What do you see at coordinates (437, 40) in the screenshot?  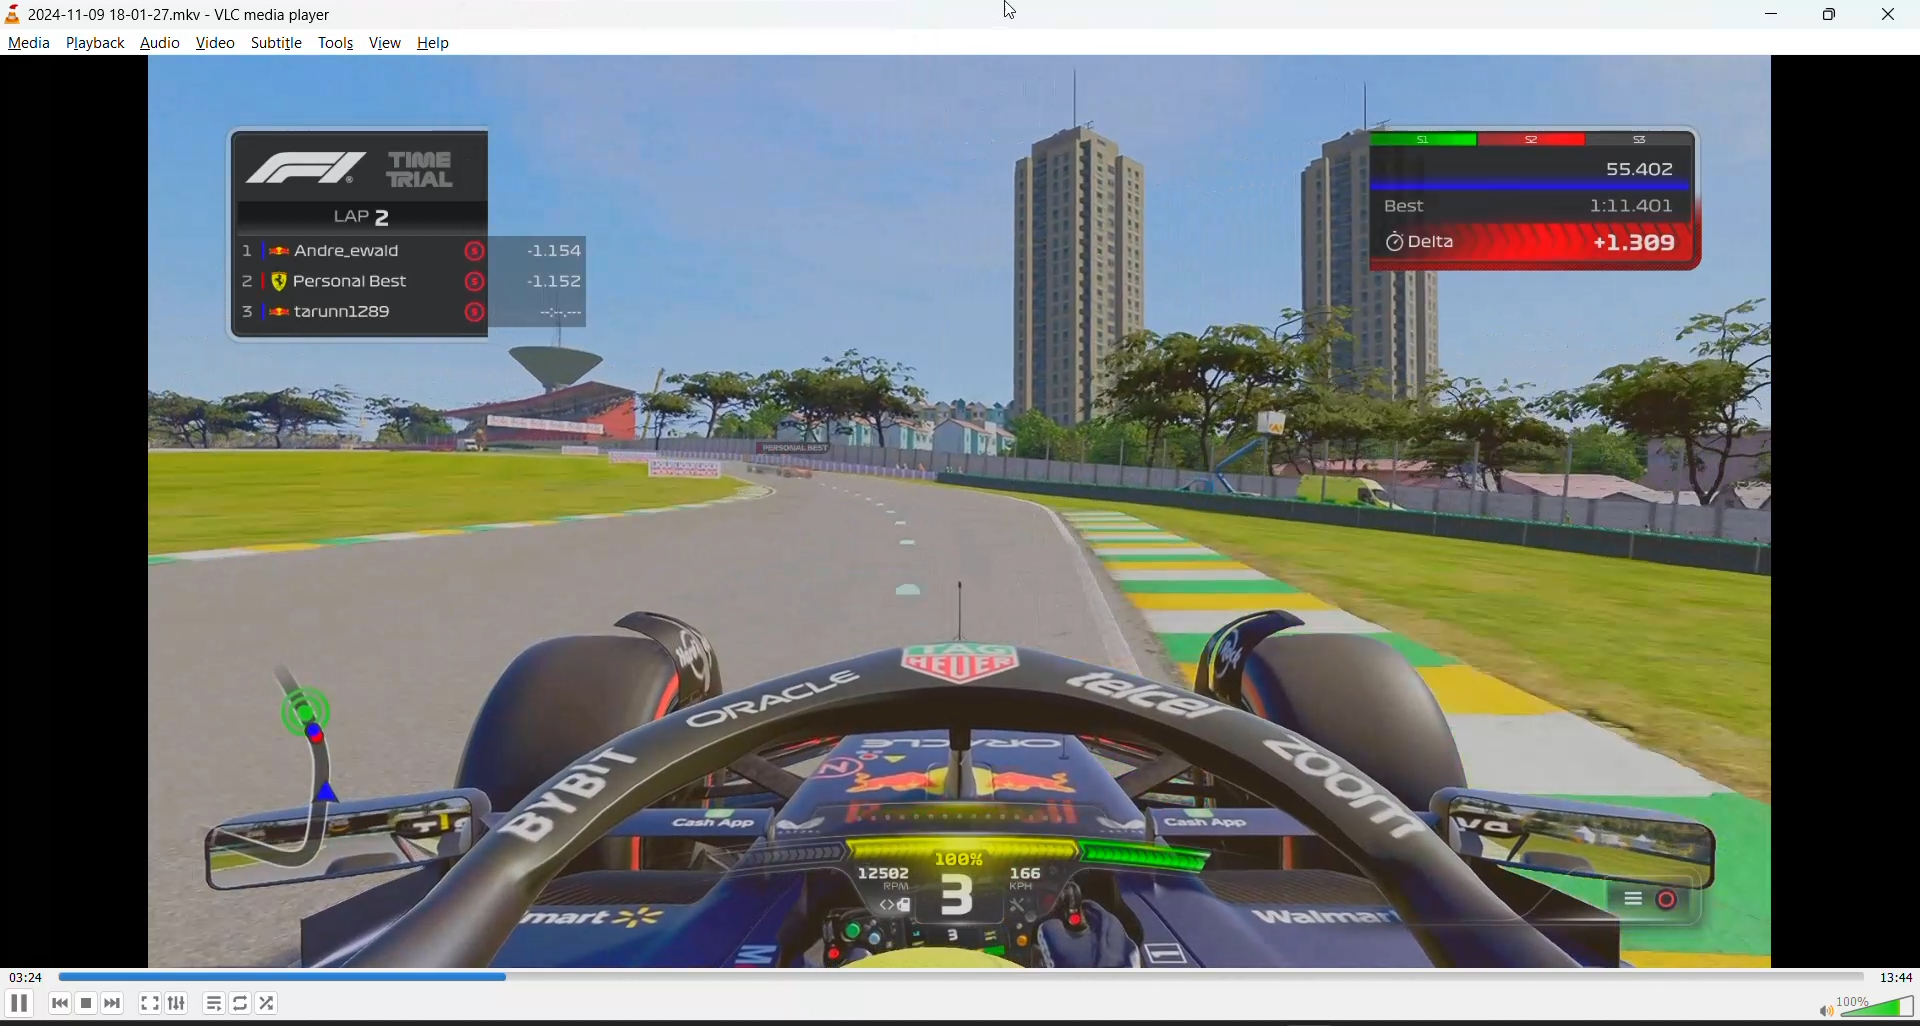 I see `help` at bounding box center [437, 40].